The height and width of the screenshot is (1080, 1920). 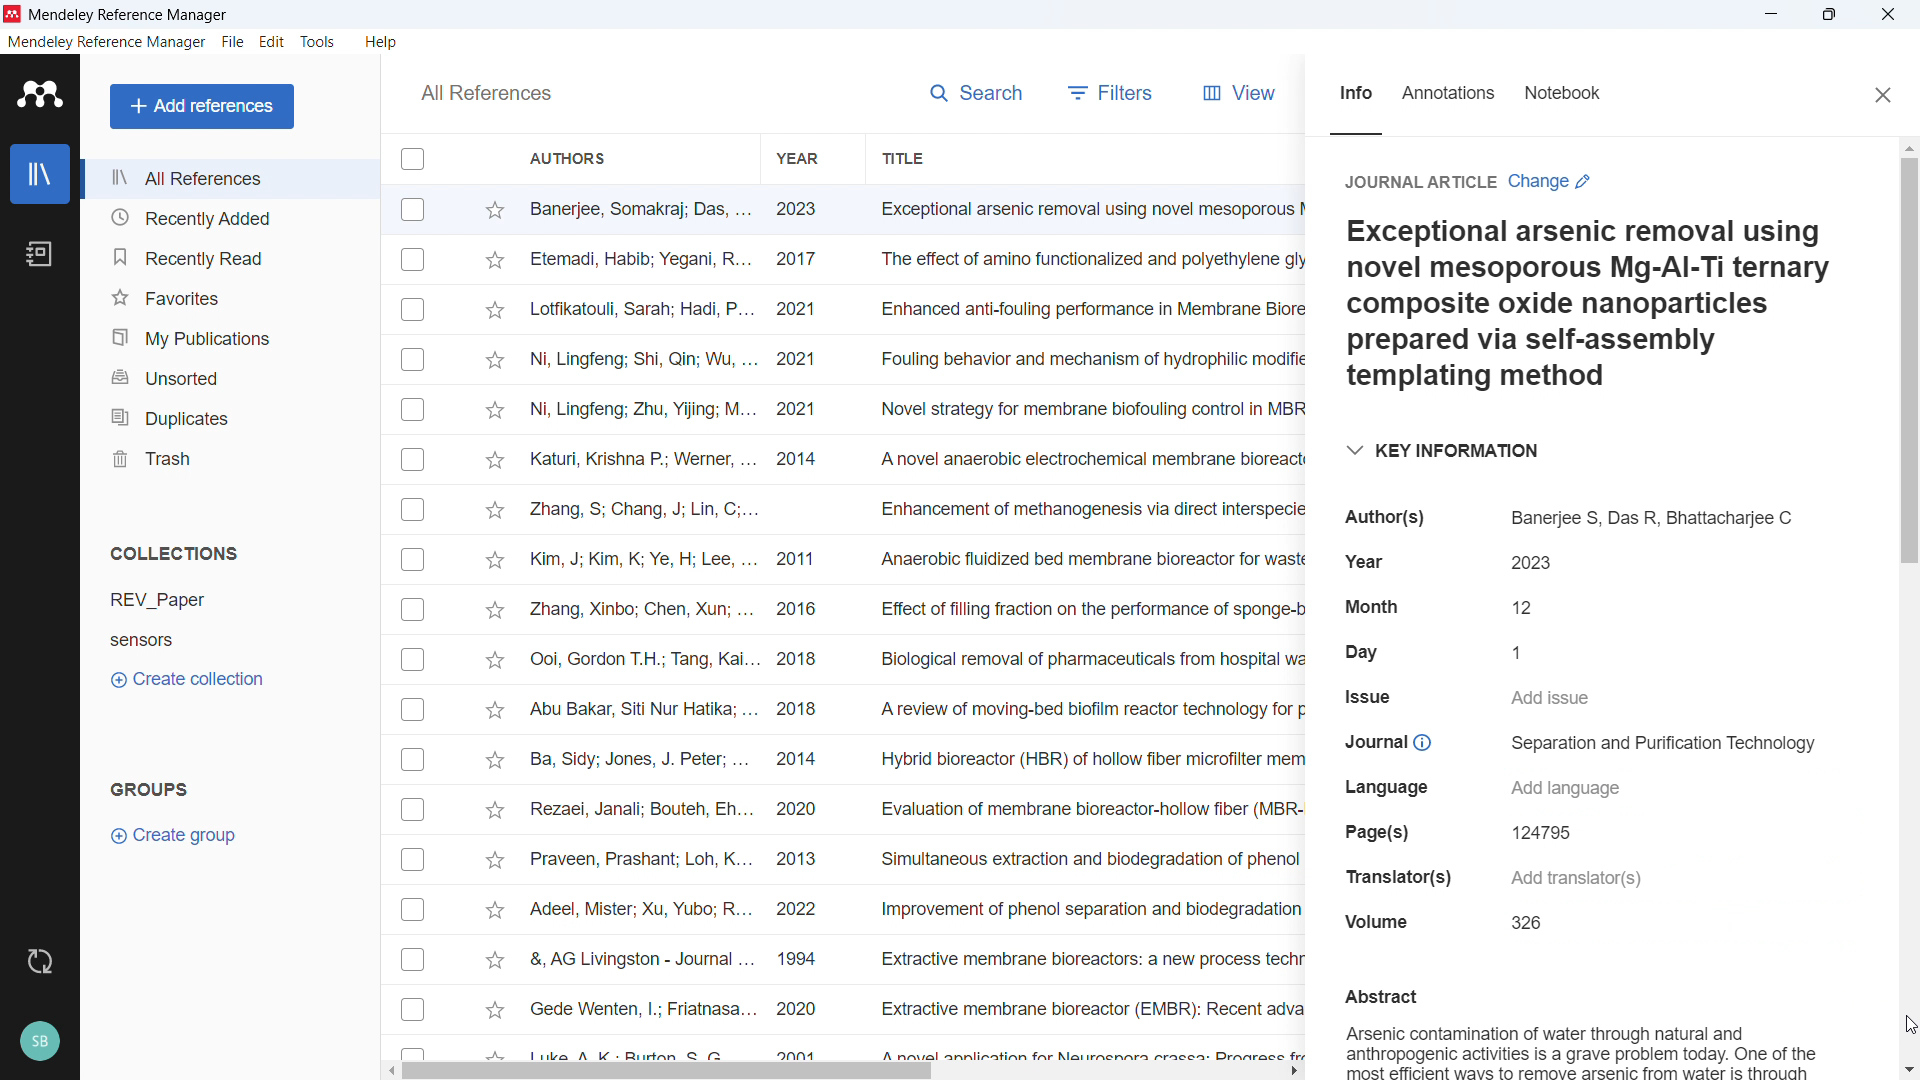 What do you see at coordinates (1088, 859) in the screenshot?
I see `simultaneous extraction and biodegradation of phenol in a hollow fiber support` at bounding box center [1088, 859].